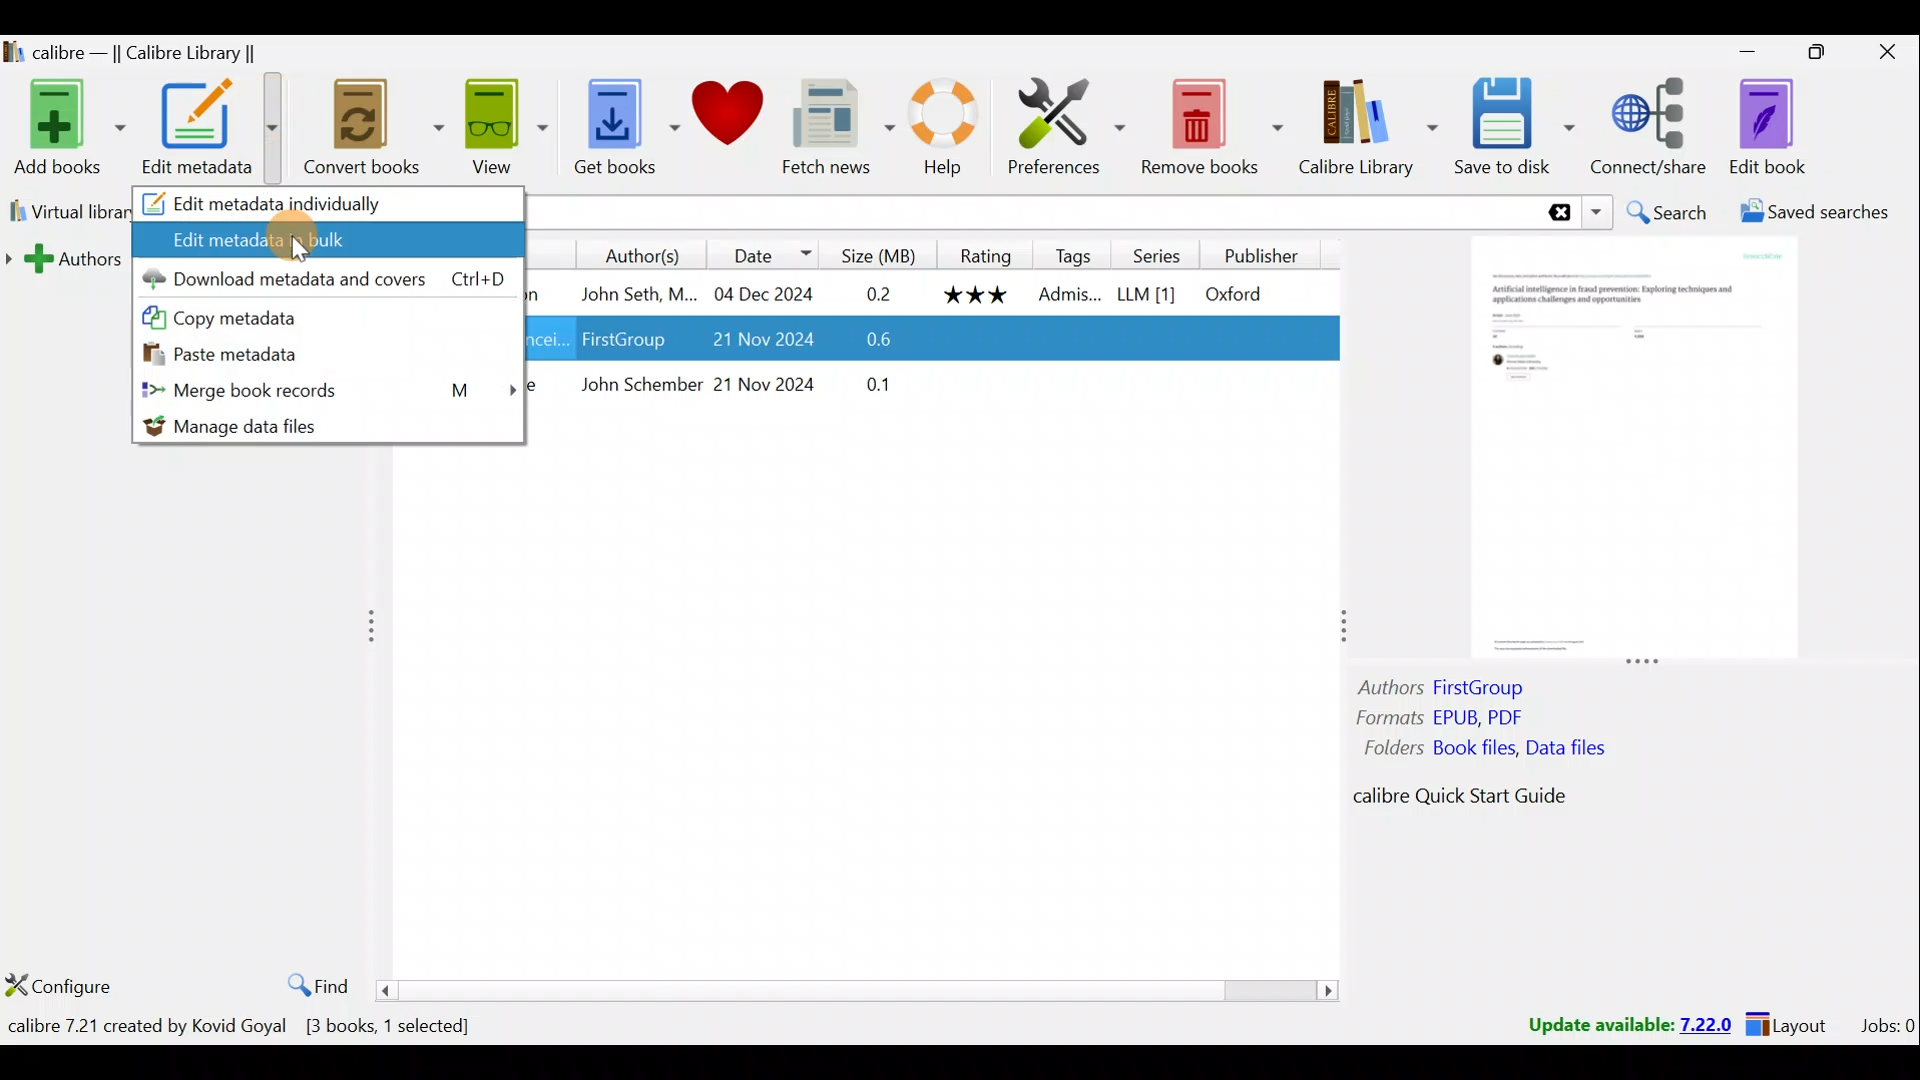 Image resolution: width=1920 pixels, height=1080 pixels. What do you see at coordinates (986, 254) in the screenshot?
I see `Rating` at bounding box center [986, 254].